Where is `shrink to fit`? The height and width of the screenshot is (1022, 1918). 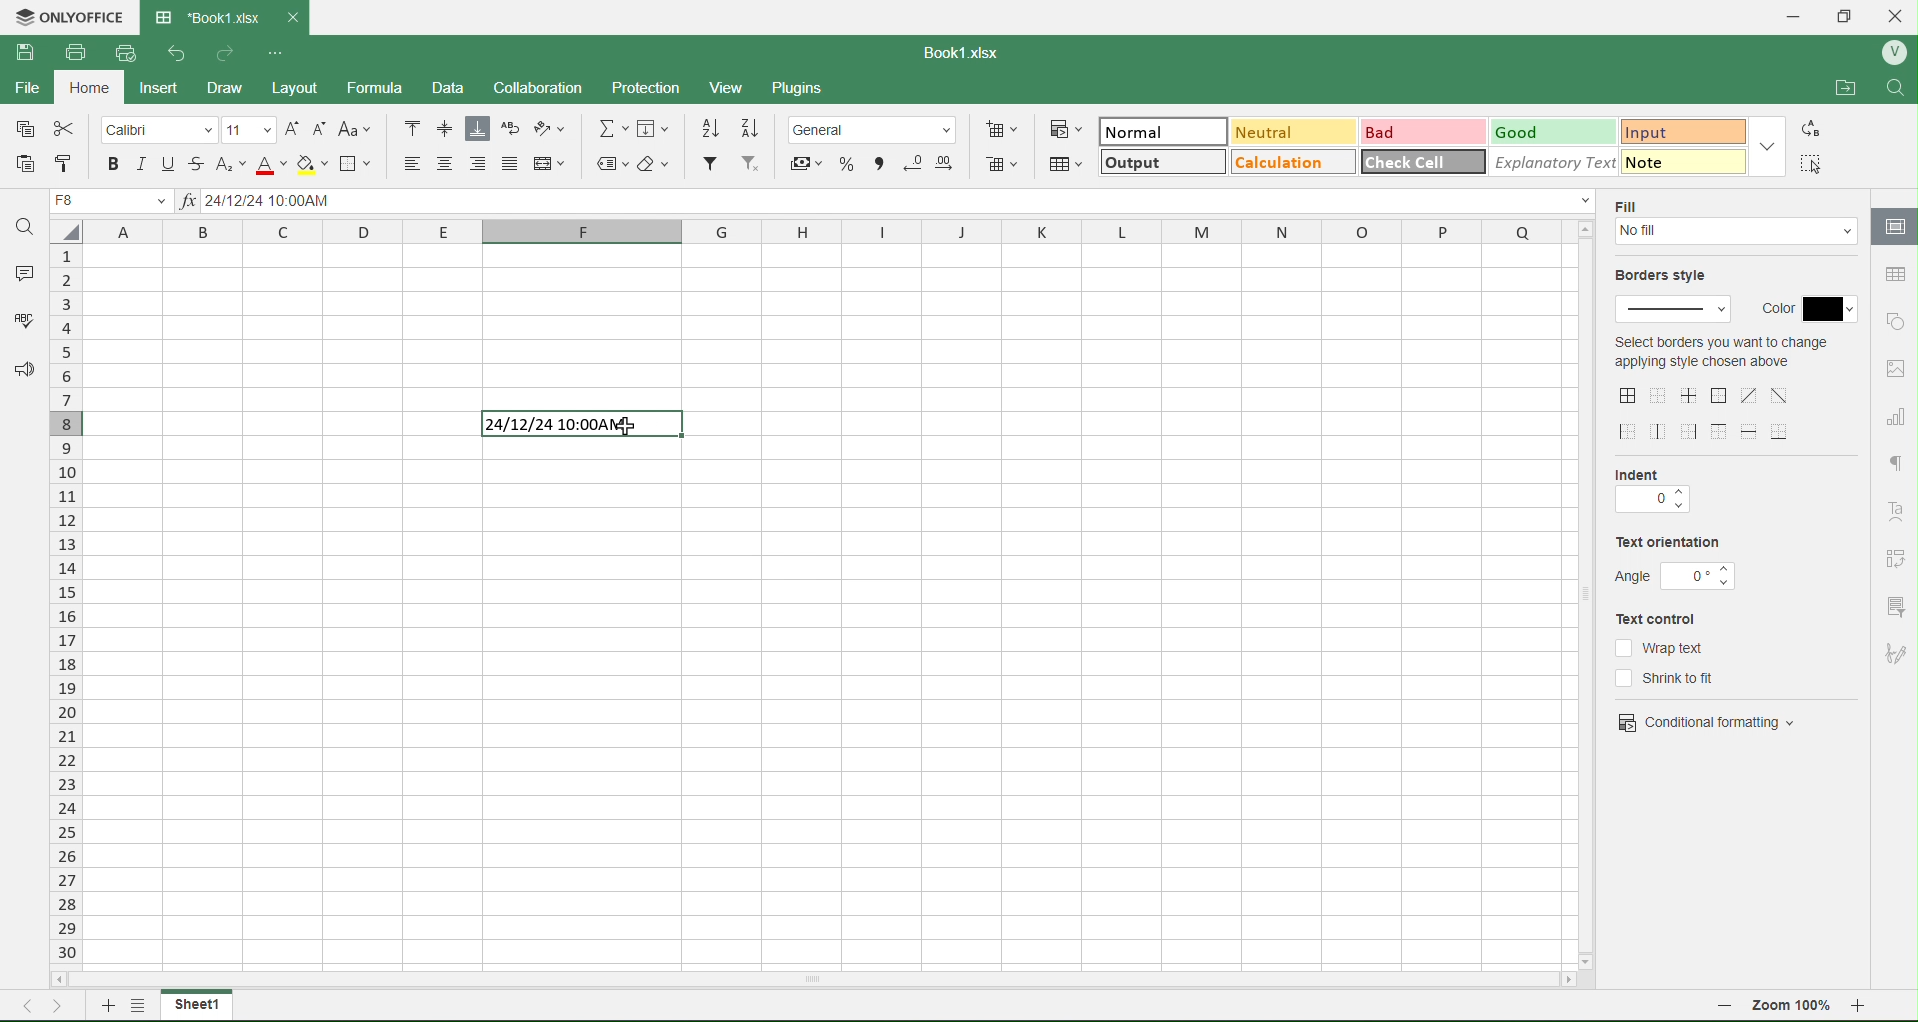
shrink to fit is located at coordinates (1677, 678).